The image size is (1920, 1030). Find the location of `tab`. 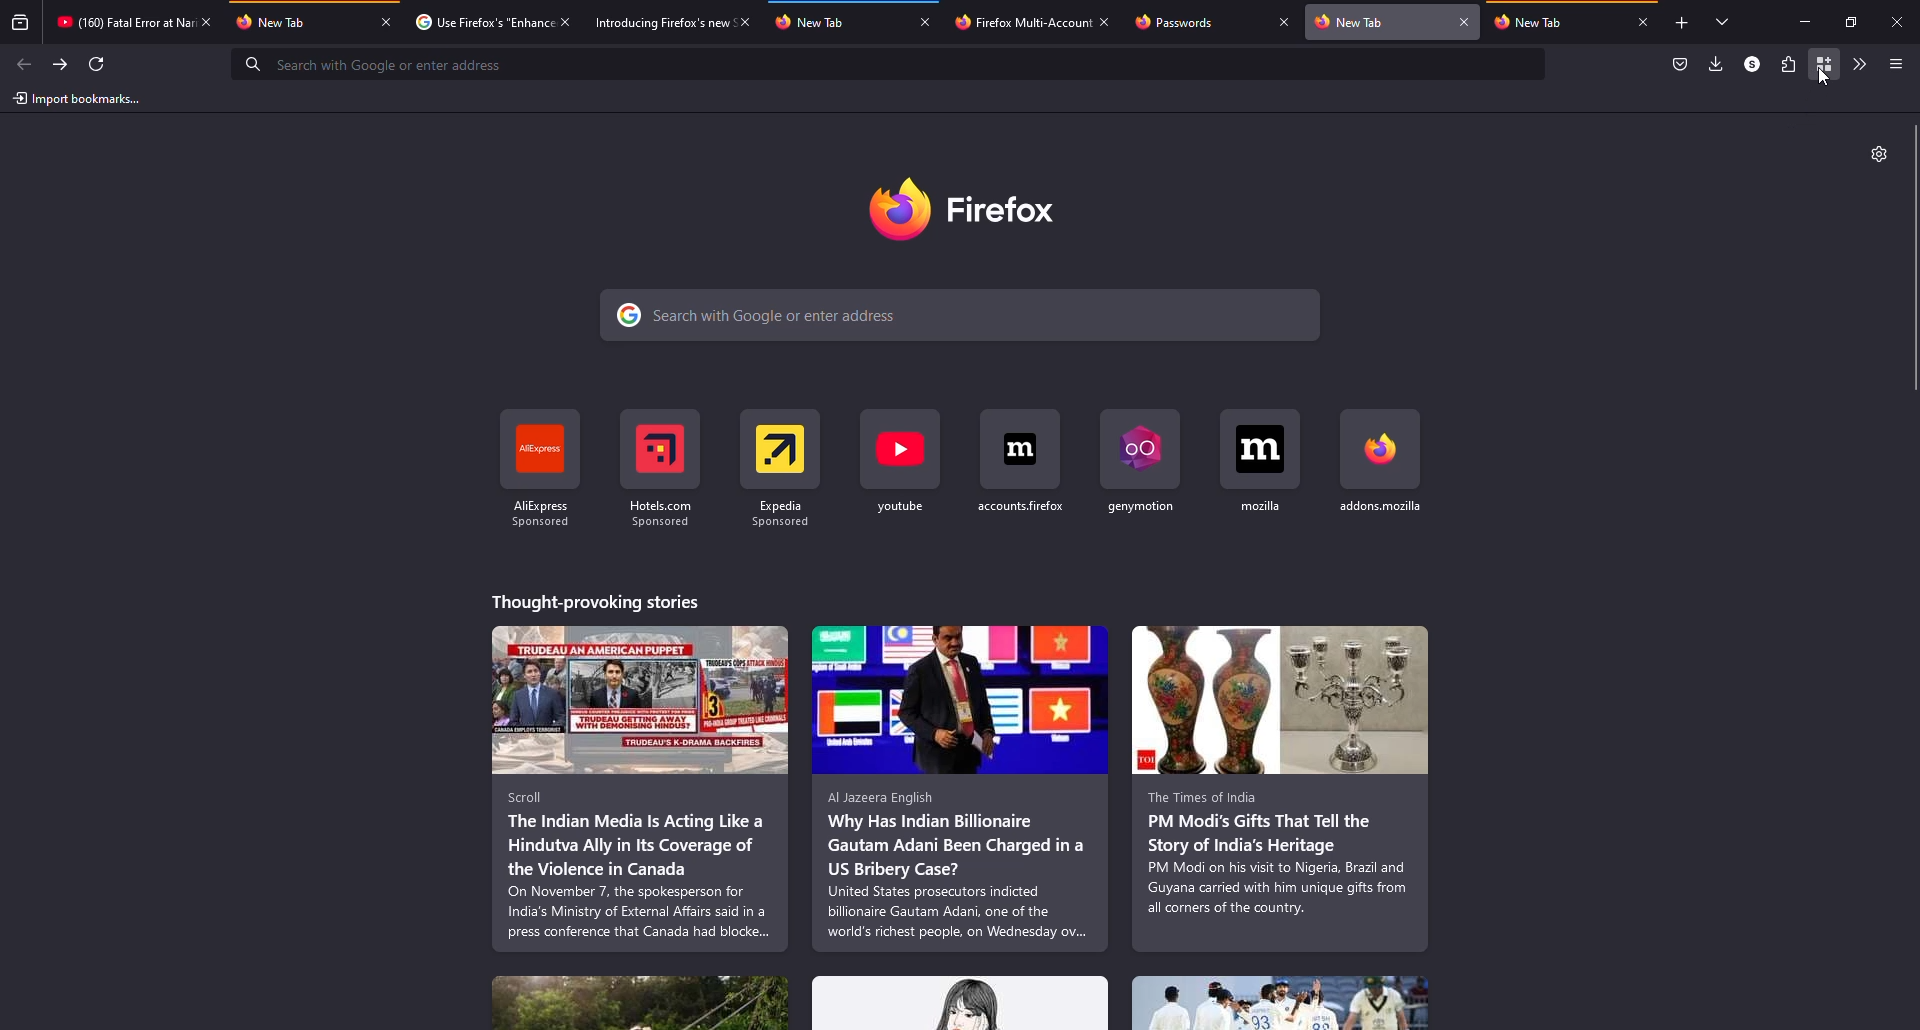

tab is located at coordinates (118, 22).